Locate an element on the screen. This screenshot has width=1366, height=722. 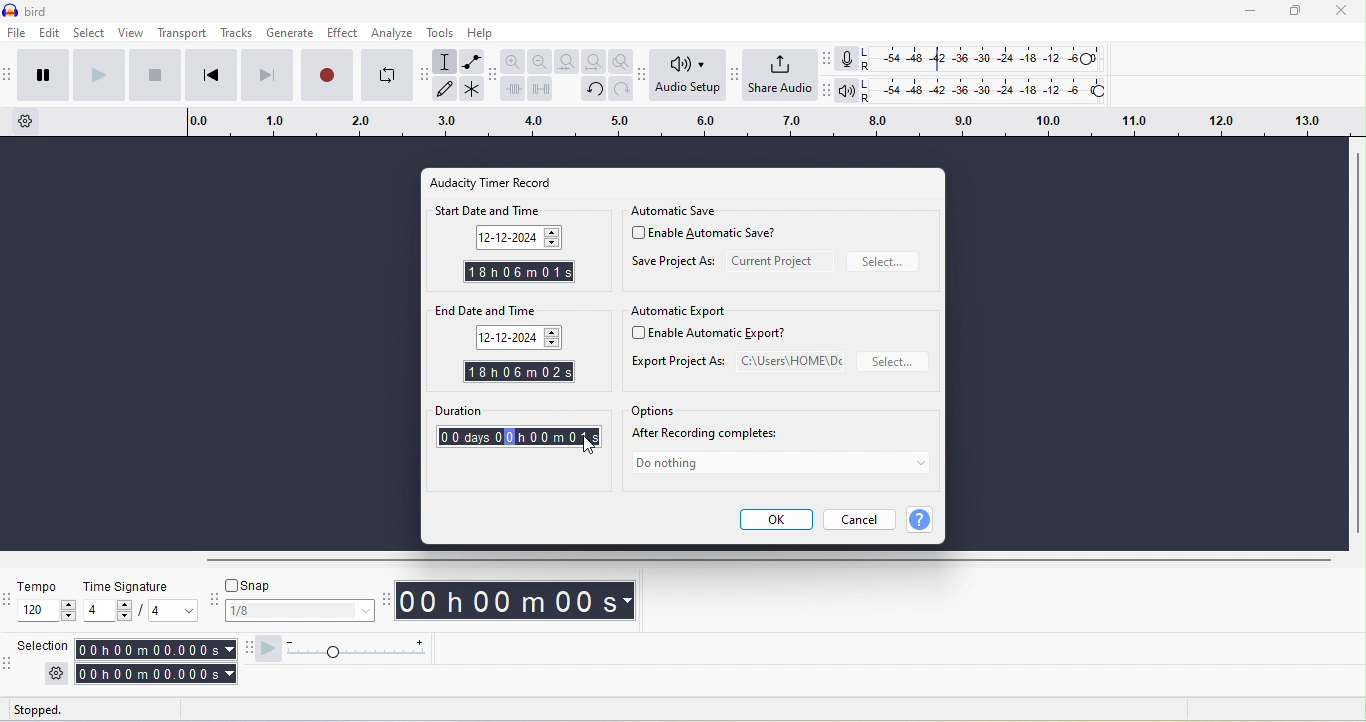
automatic save is located at coordinates (680, 209).